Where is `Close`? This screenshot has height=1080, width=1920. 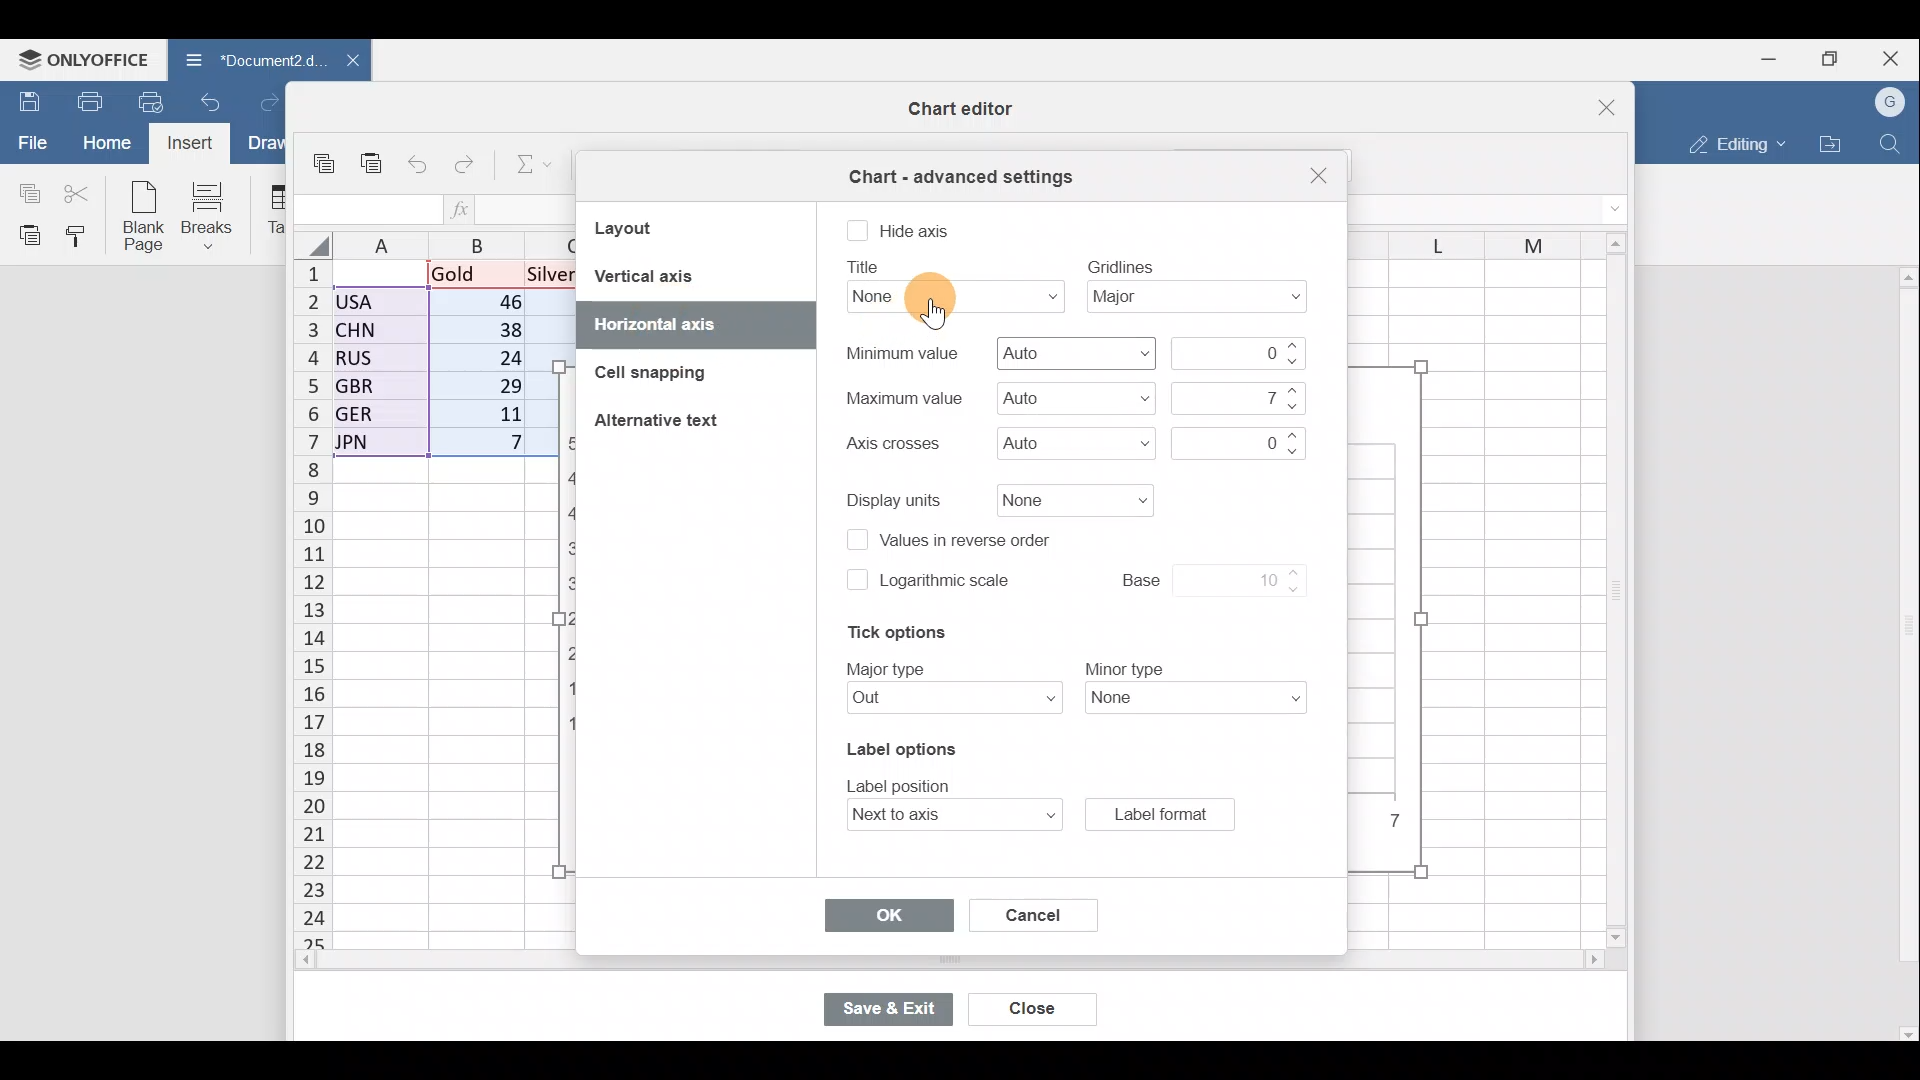 Close is located at coordinates (1045, 1011).